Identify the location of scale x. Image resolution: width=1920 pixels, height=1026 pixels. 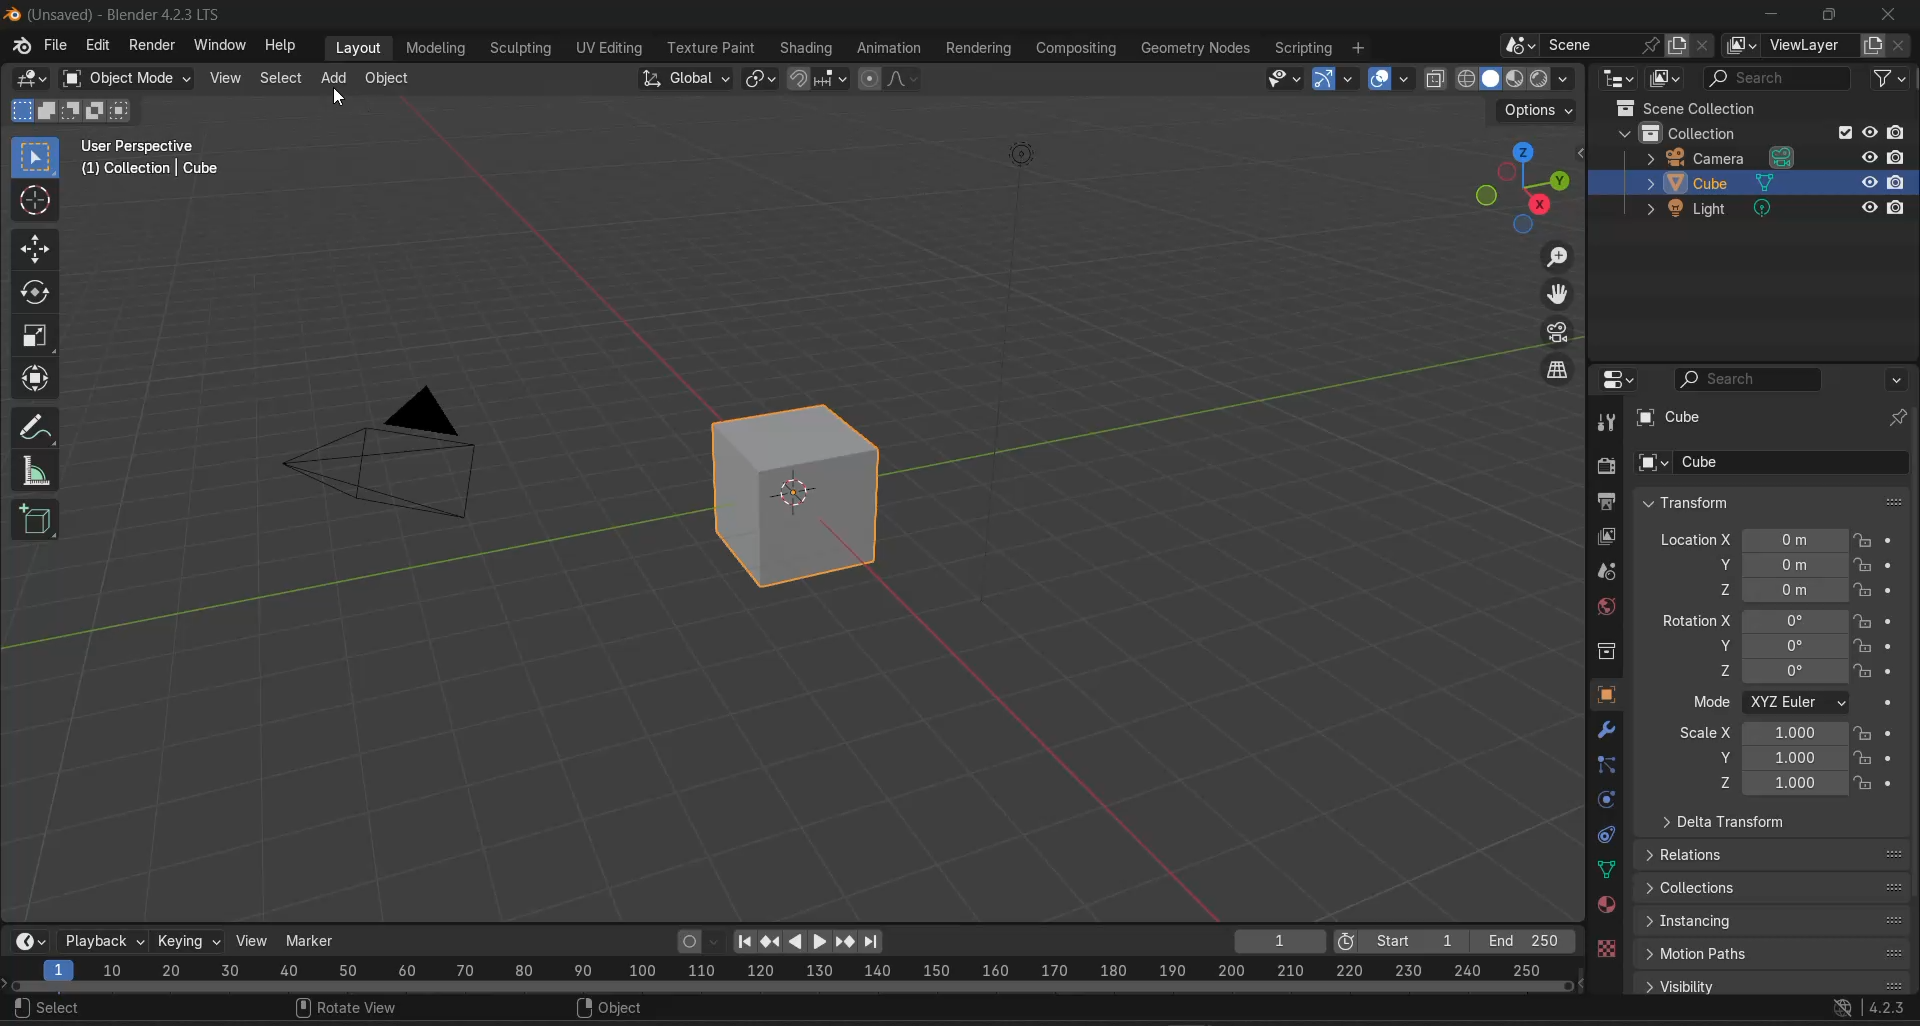
(1762, 733).